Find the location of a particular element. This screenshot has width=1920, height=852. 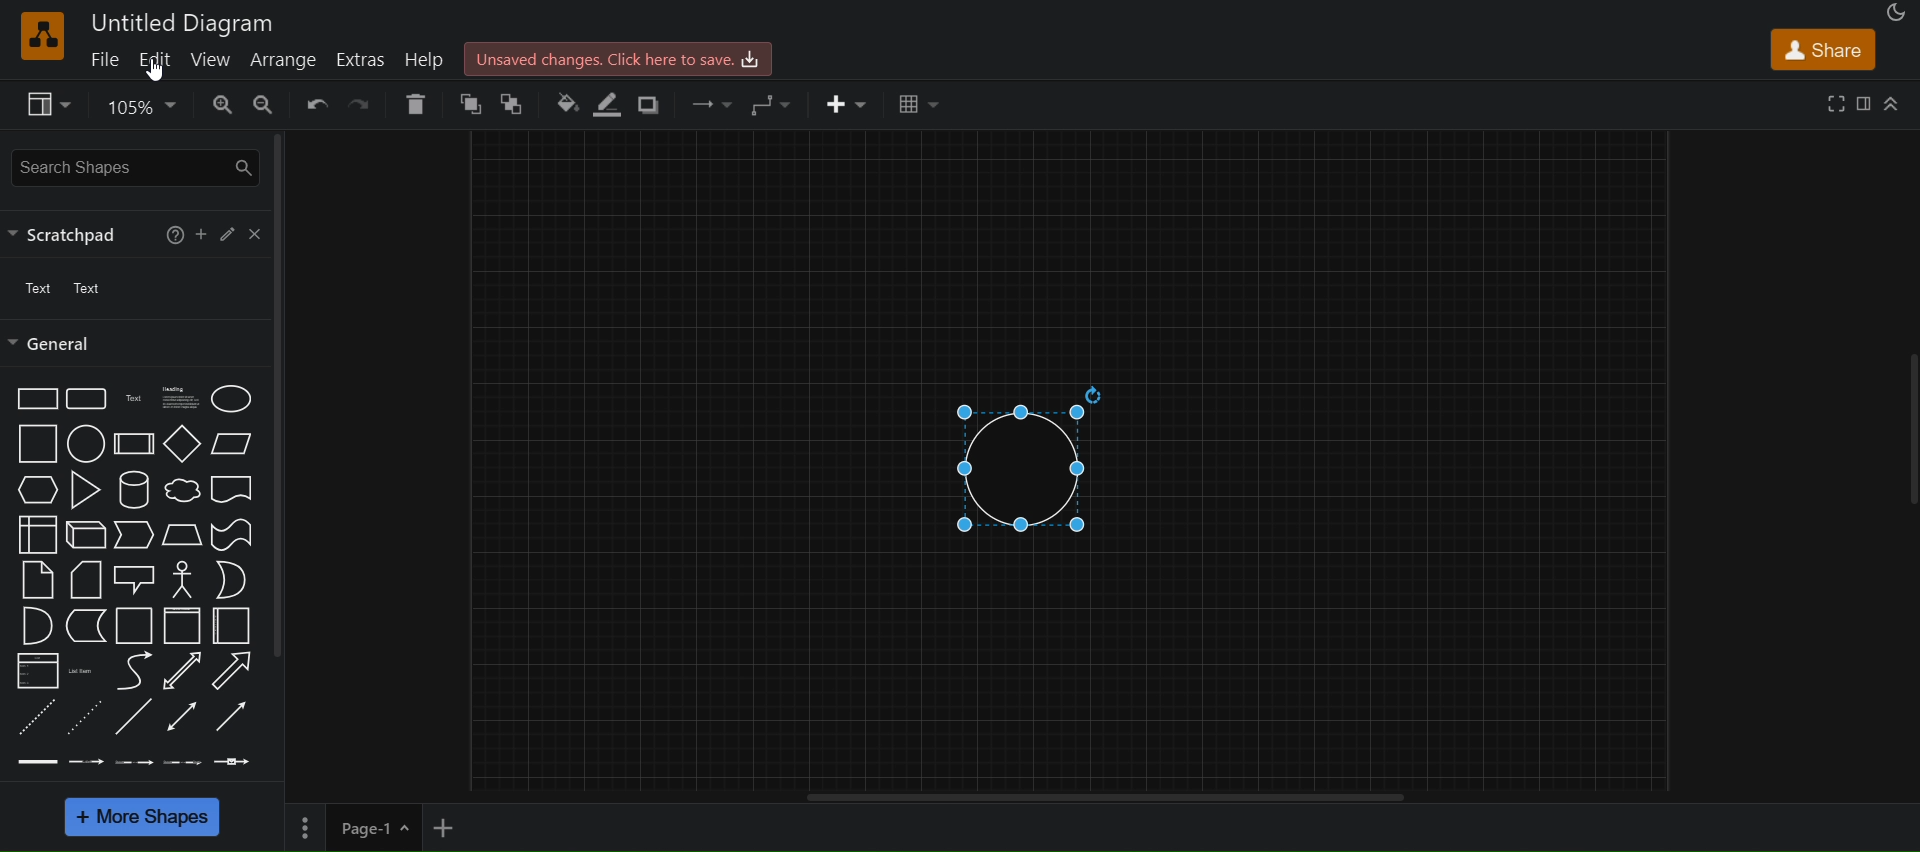

heading is located at coordinates (183, 399).